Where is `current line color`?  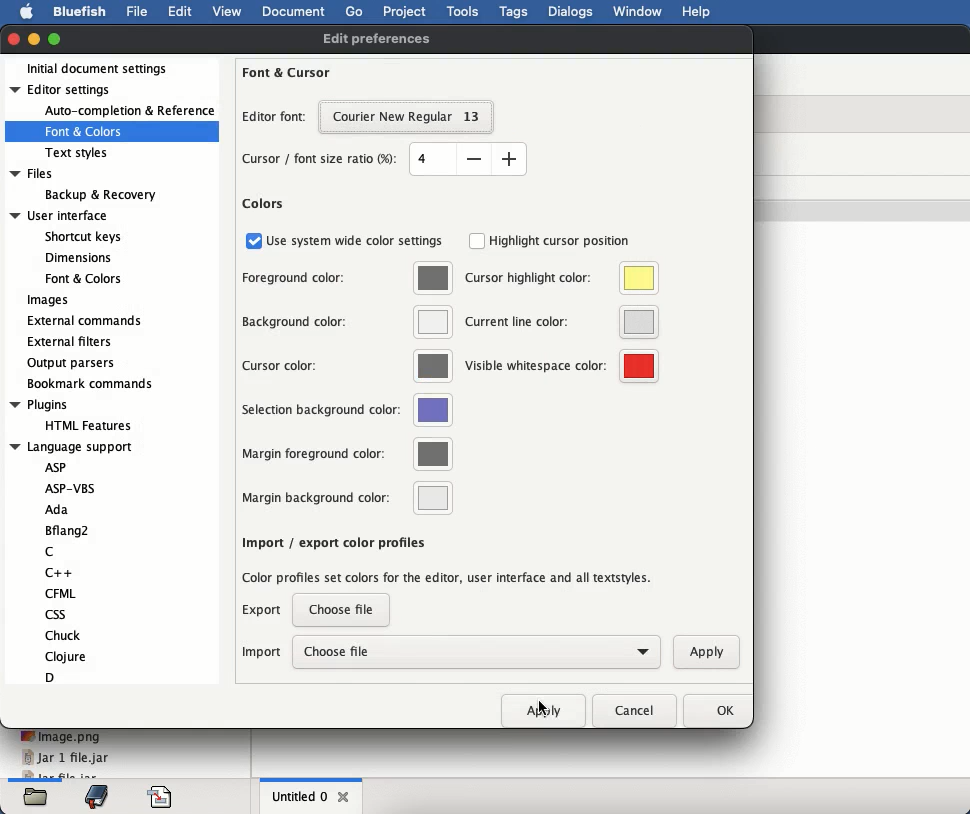
current line color is located at coordinates (561, 323).